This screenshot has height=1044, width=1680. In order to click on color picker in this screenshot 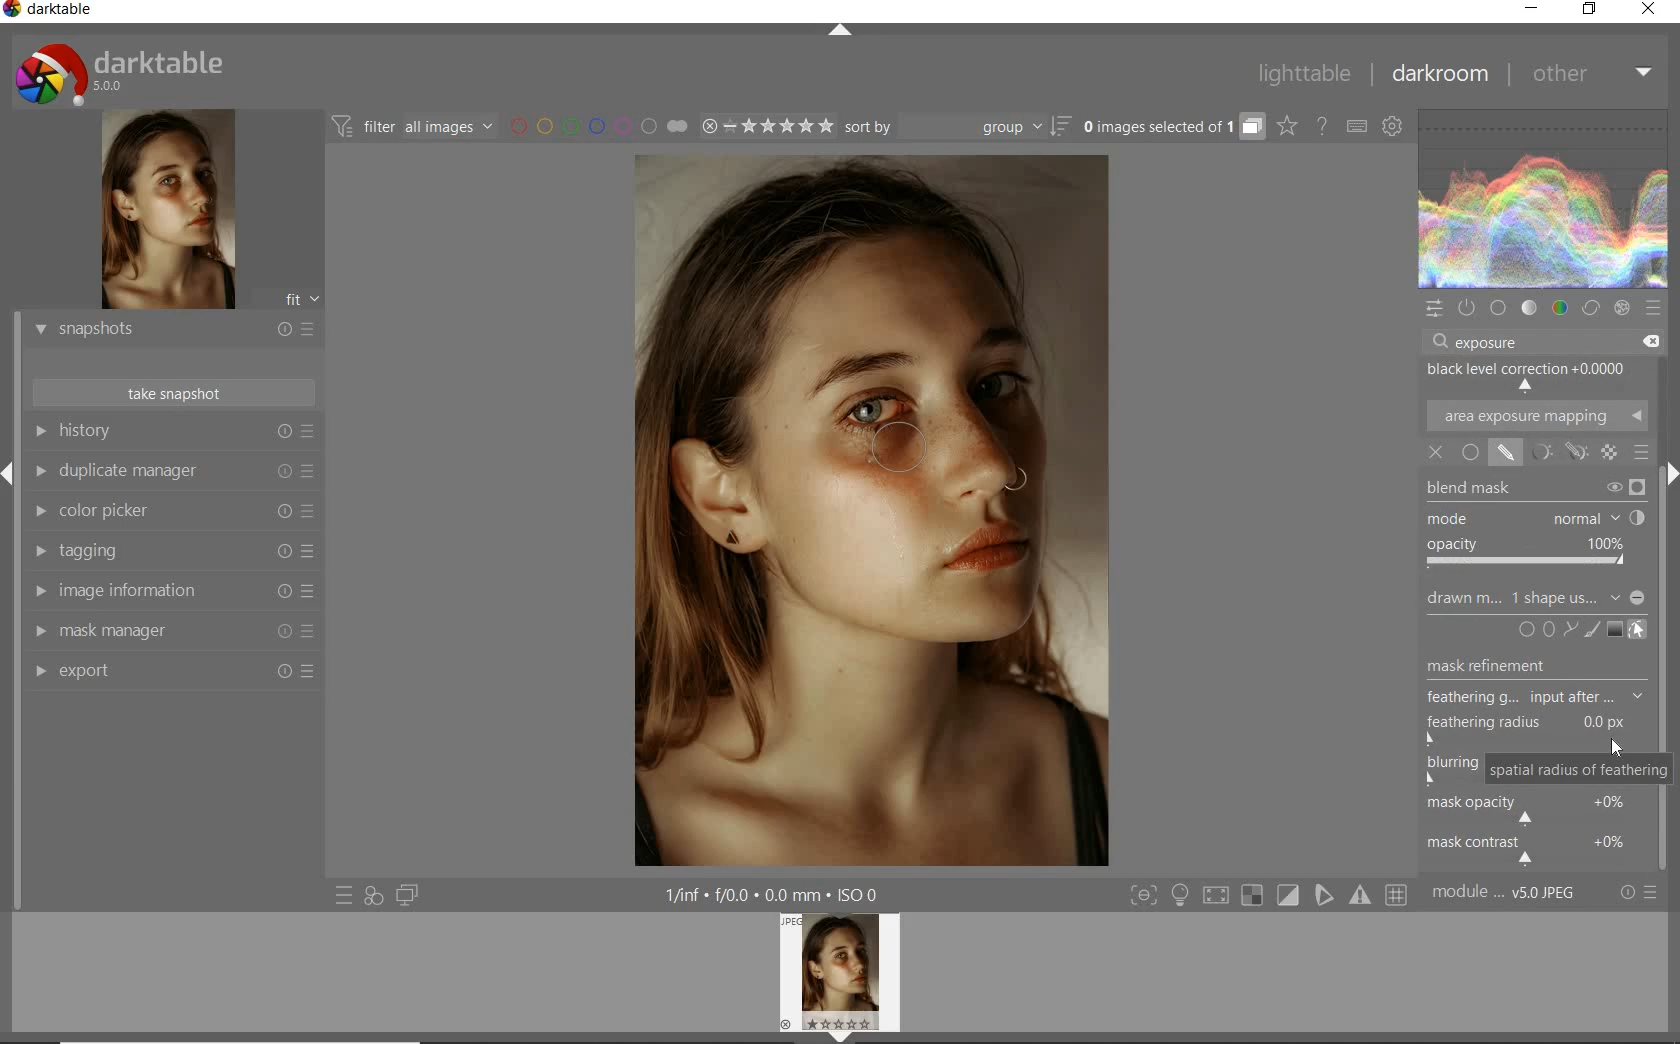, I will do `click(172, 512)`.